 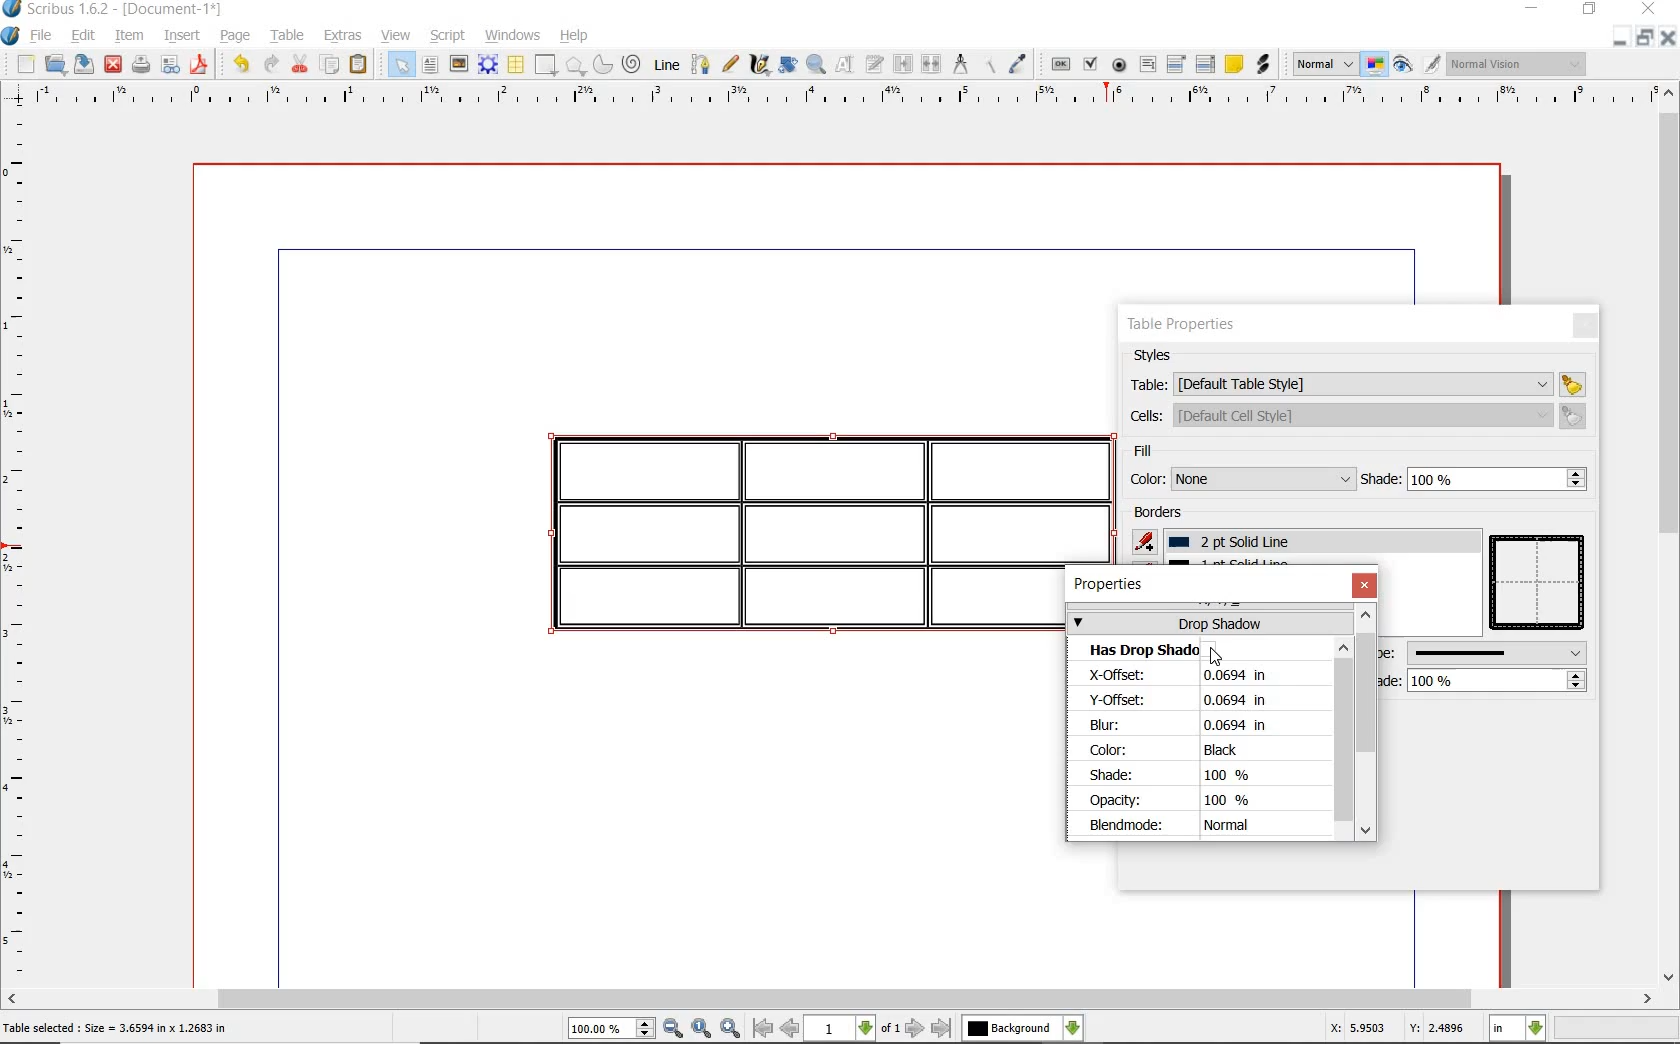 I want to click on edit text with story editor, so click(x=874, y=64).